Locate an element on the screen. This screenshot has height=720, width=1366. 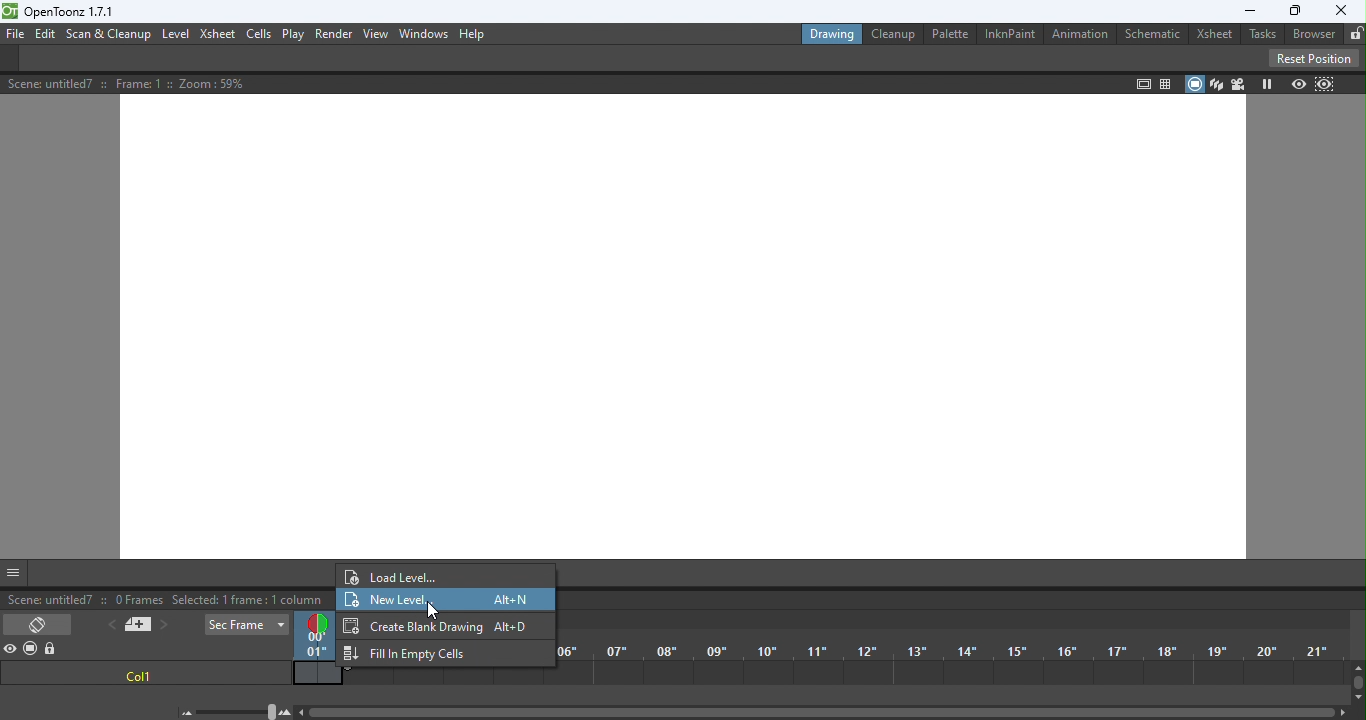
Create Blank Drawing is located at coordinates (437, 629).